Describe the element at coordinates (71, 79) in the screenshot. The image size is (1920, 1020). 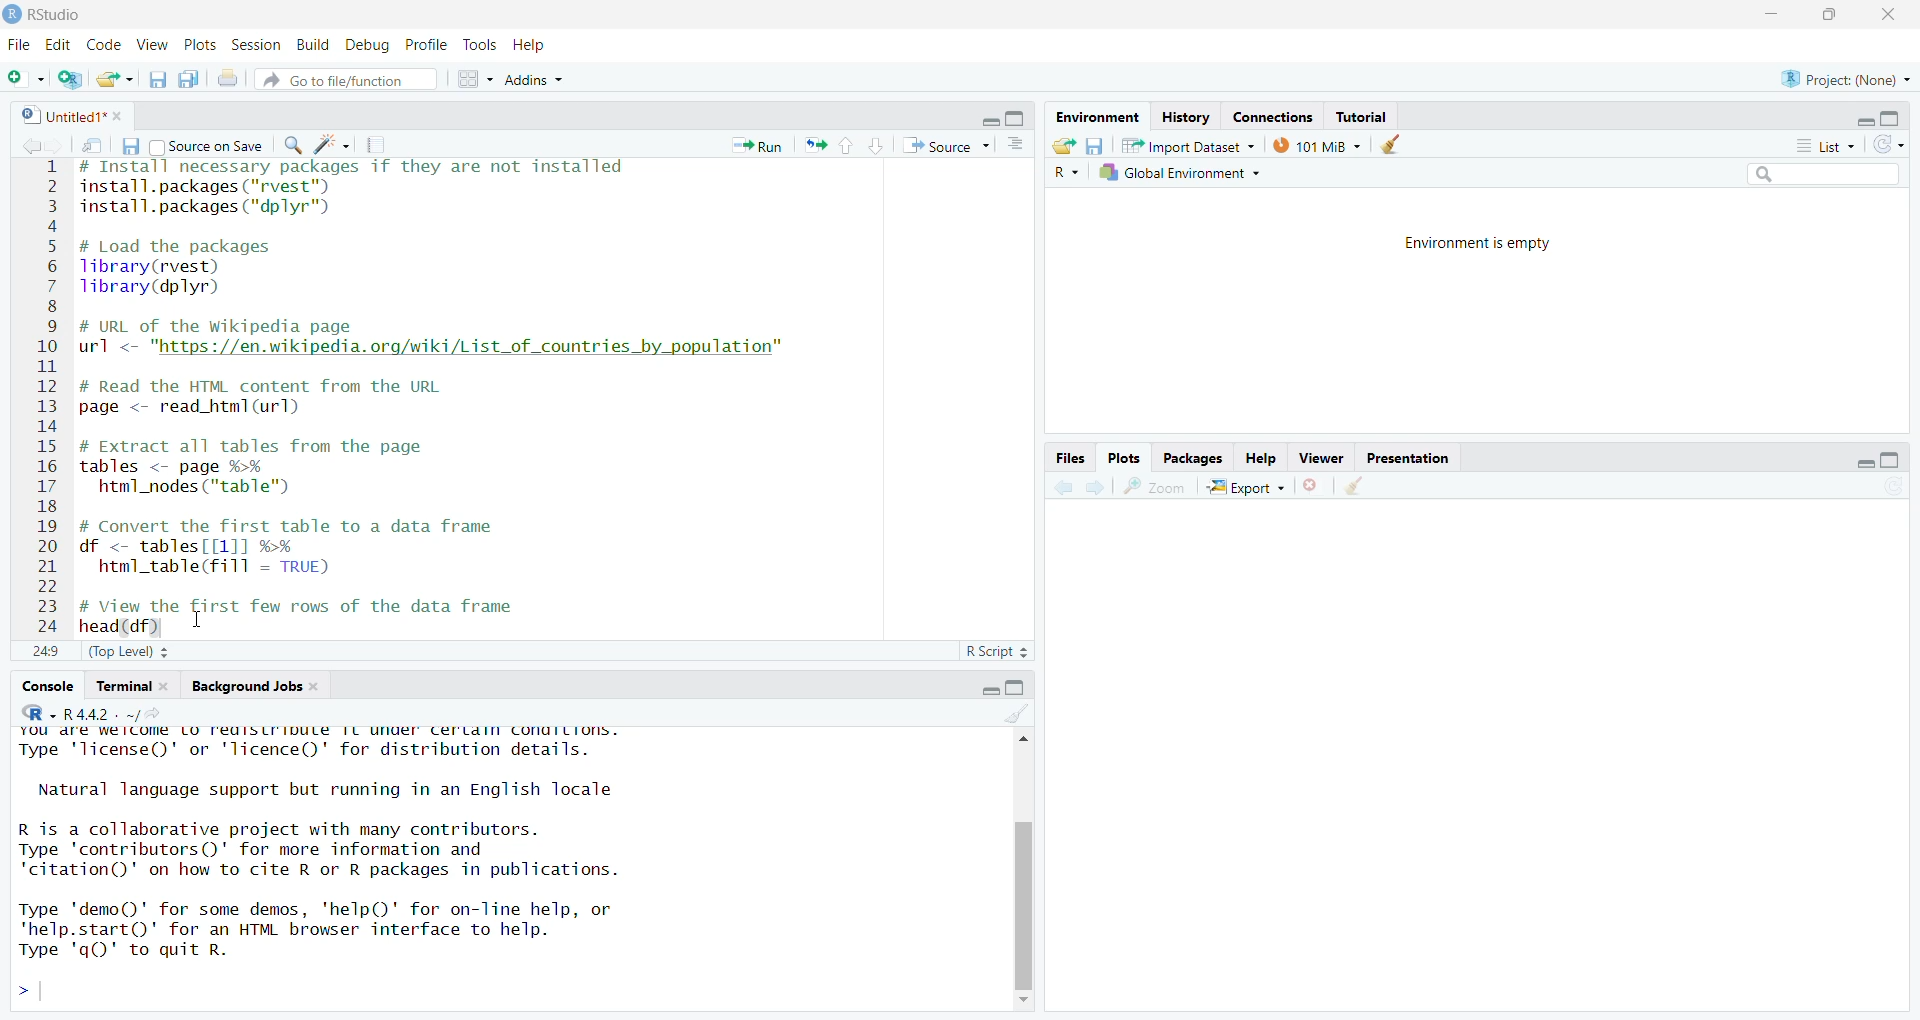
I see `New project` at that location.